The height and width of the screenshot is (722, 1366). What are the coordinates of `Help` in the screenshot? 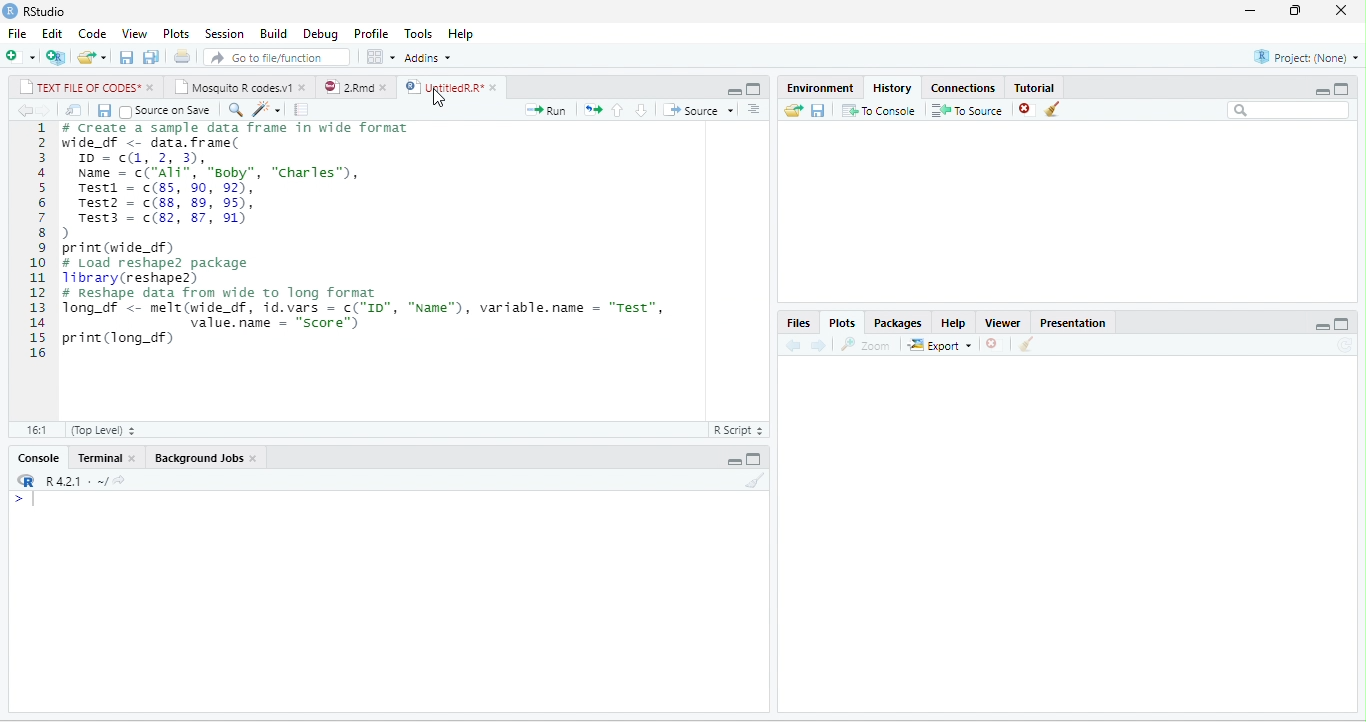 It's located at (954, 323).